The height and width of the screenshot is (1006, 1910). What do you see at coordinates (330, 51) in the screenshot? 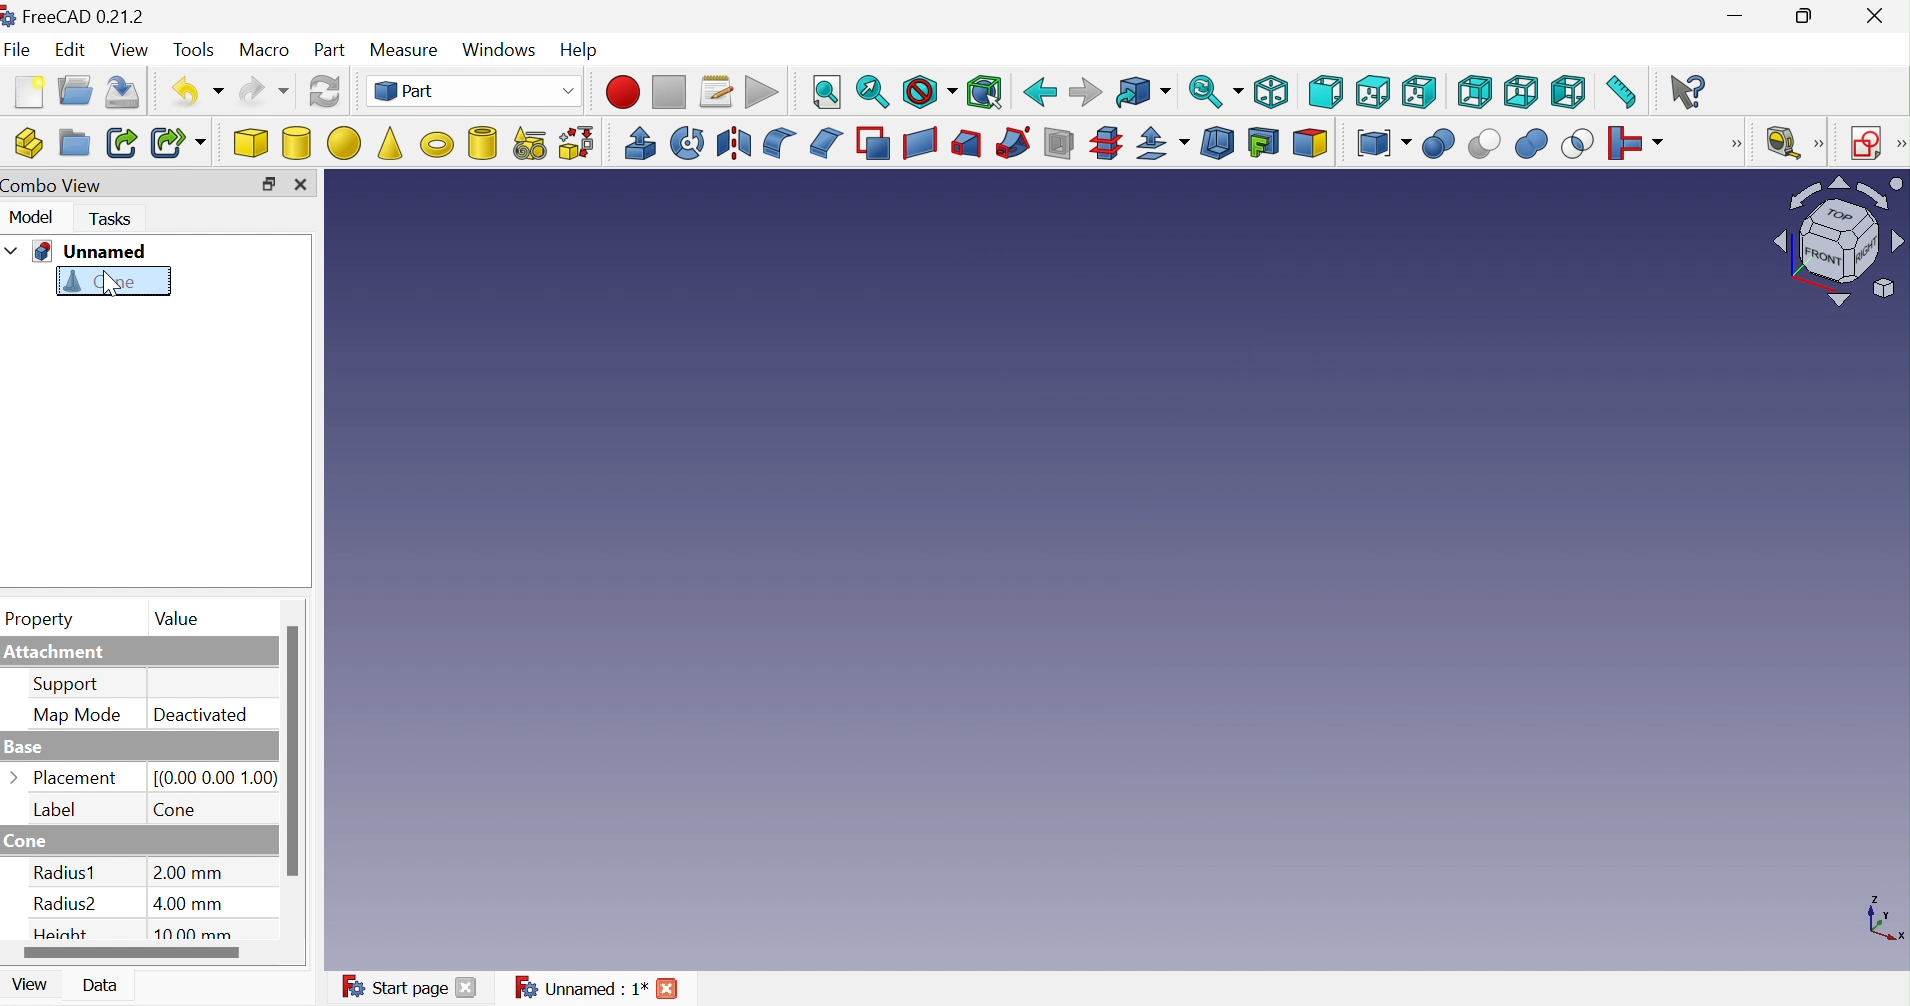
I see `Part` at bounding box center [330, 51].